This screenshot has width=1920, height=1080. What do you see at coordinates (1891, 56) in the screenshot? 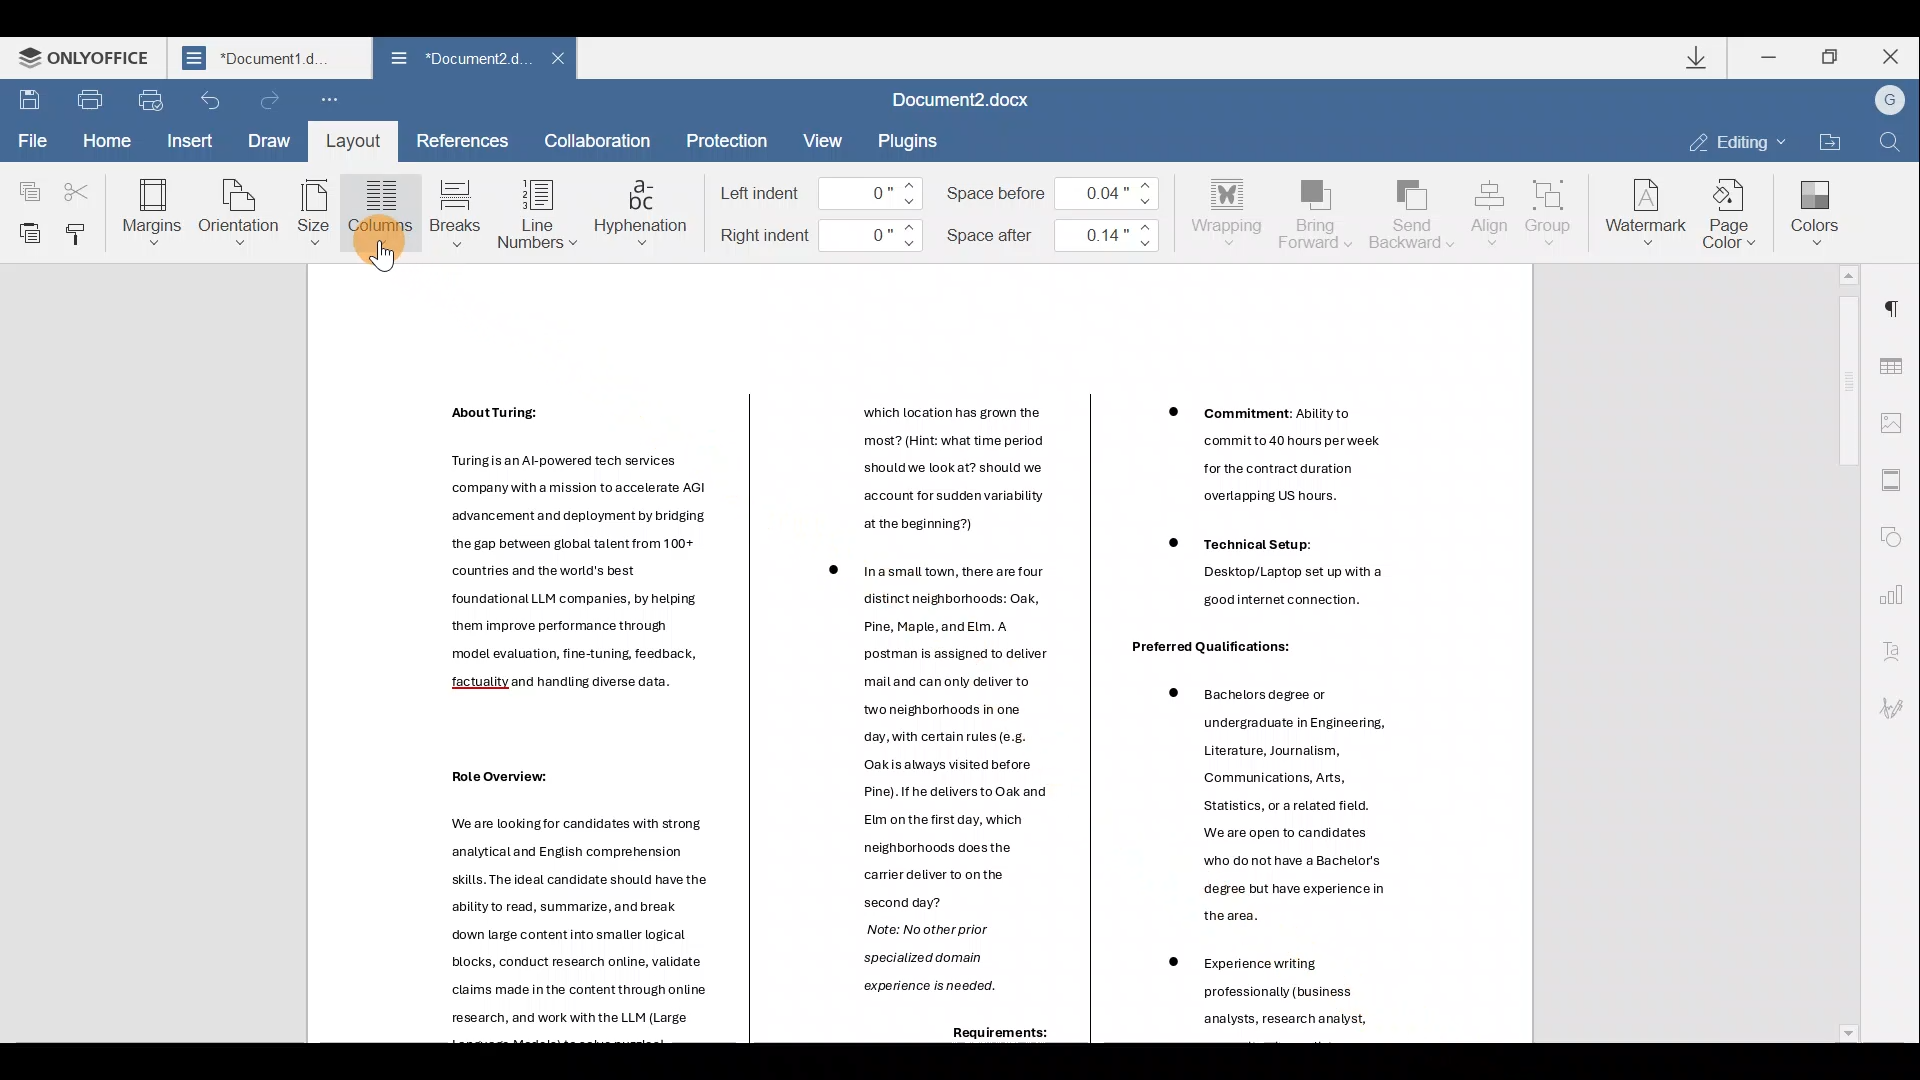
I see `Close` at bounding box center [1891, 56].